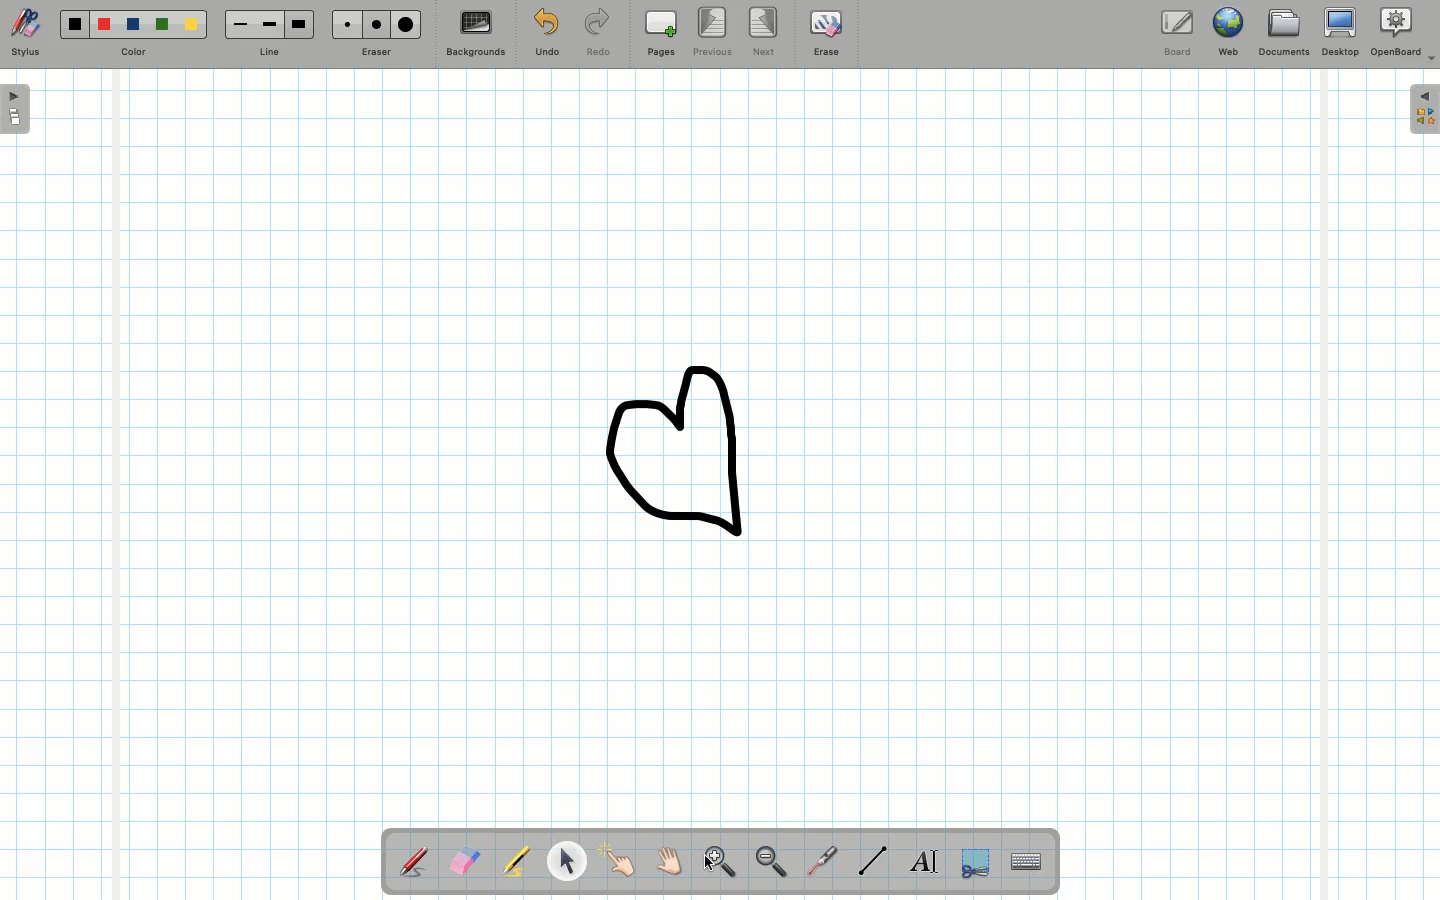 The height and width of the screenshot is (900, 1440). Describe the element at coordinates (620, 861) in the screenshot. I see `Pointer` at that location.